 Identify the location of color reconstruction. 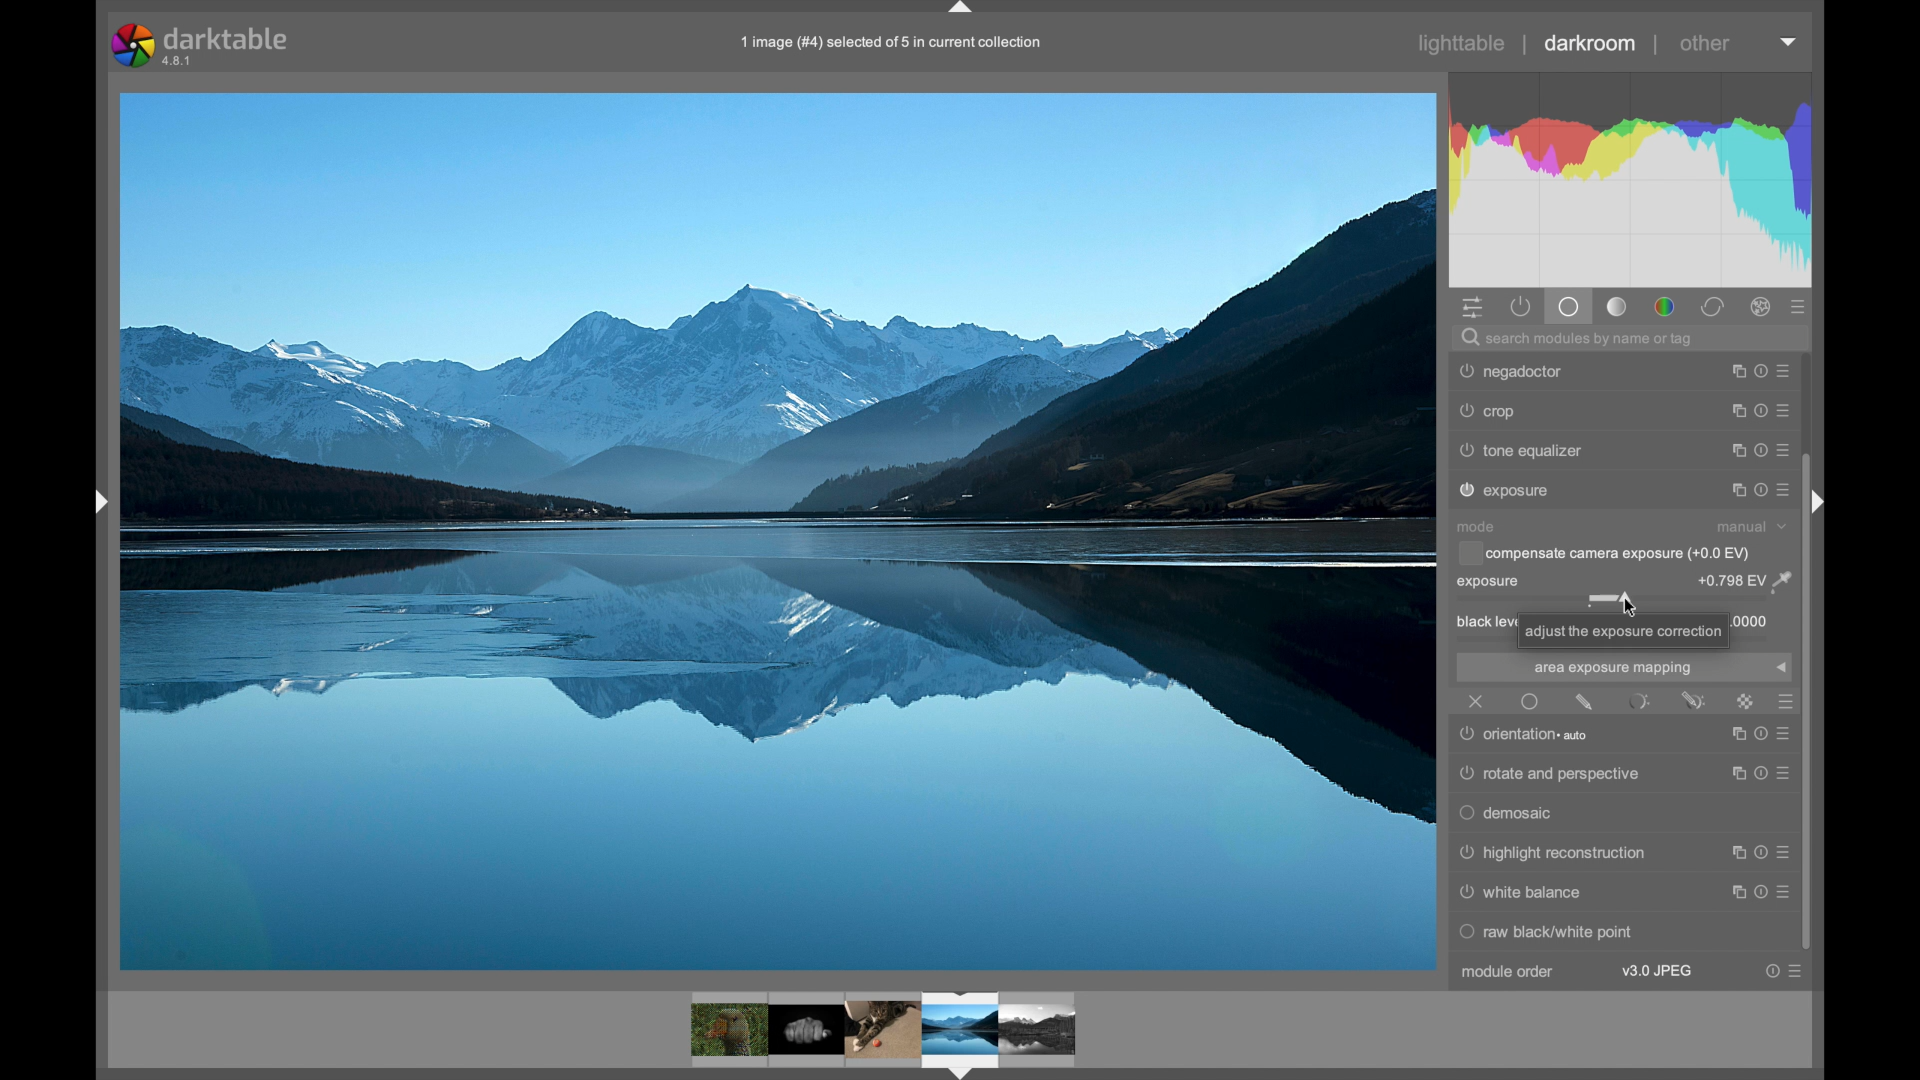
(1541, 371).